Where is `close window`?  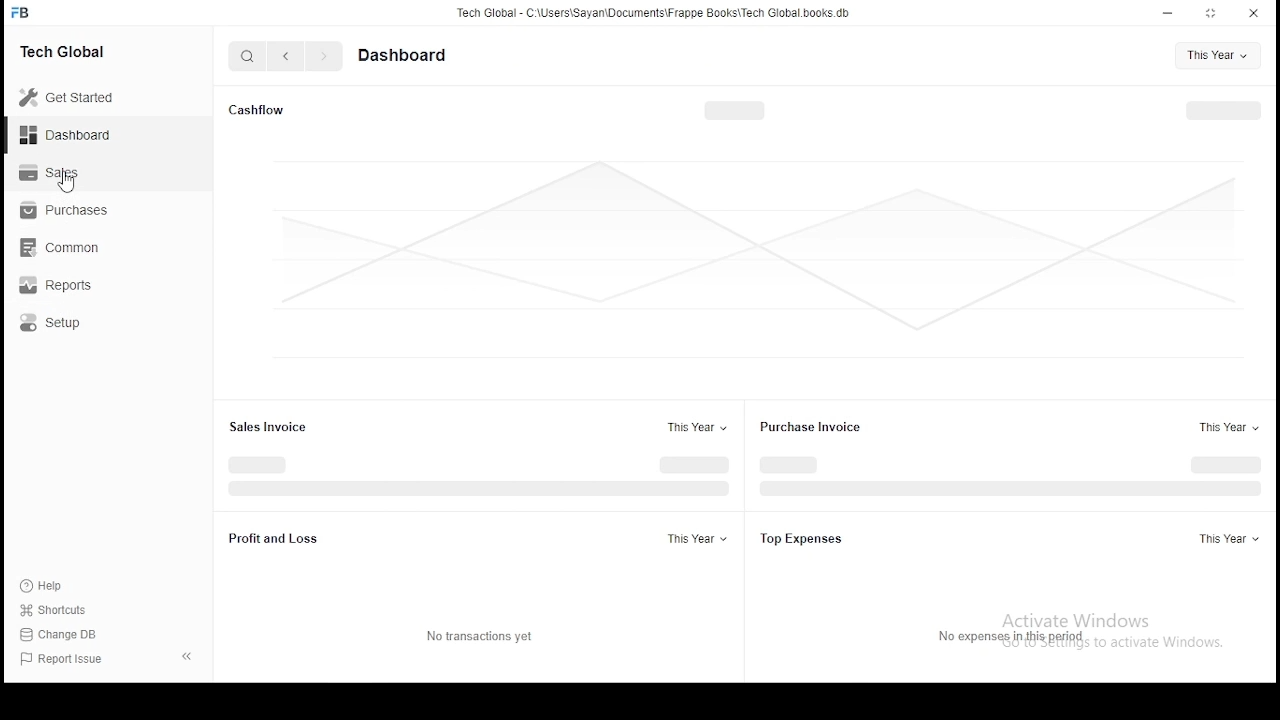
close window is located at coordinates (1251, 14).